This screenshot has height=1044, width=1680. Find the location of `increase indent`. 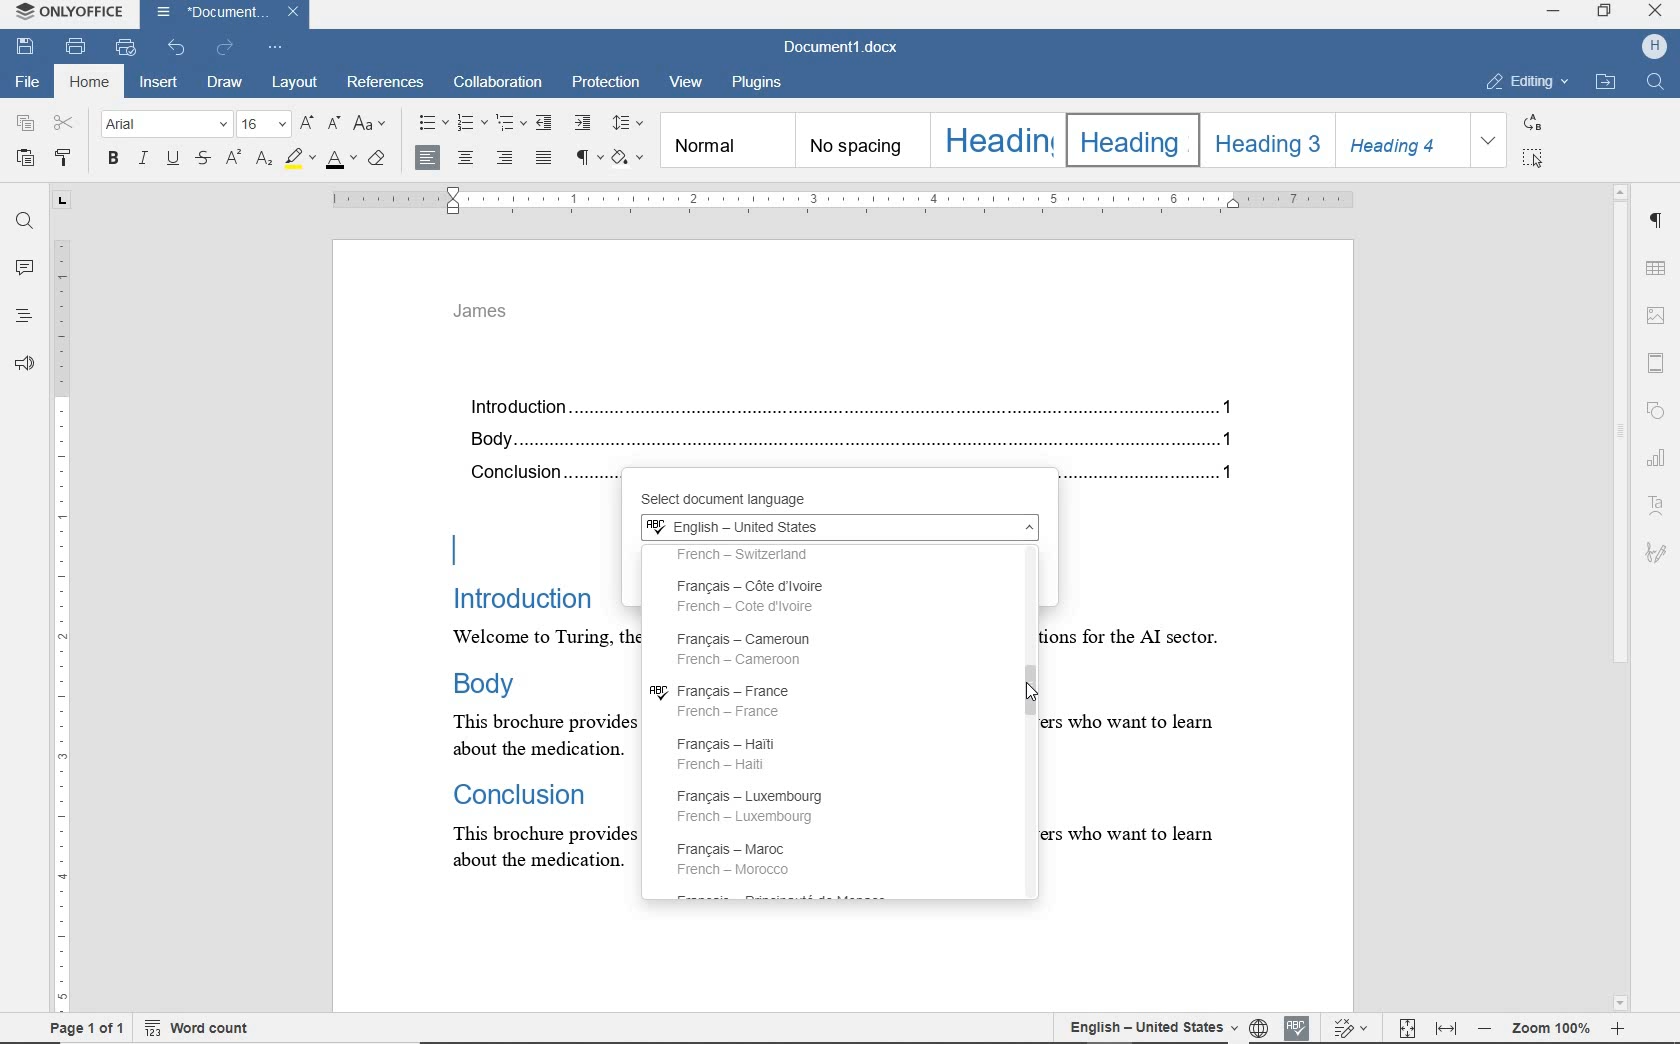

increase indent is located at coordinates (581, 121).